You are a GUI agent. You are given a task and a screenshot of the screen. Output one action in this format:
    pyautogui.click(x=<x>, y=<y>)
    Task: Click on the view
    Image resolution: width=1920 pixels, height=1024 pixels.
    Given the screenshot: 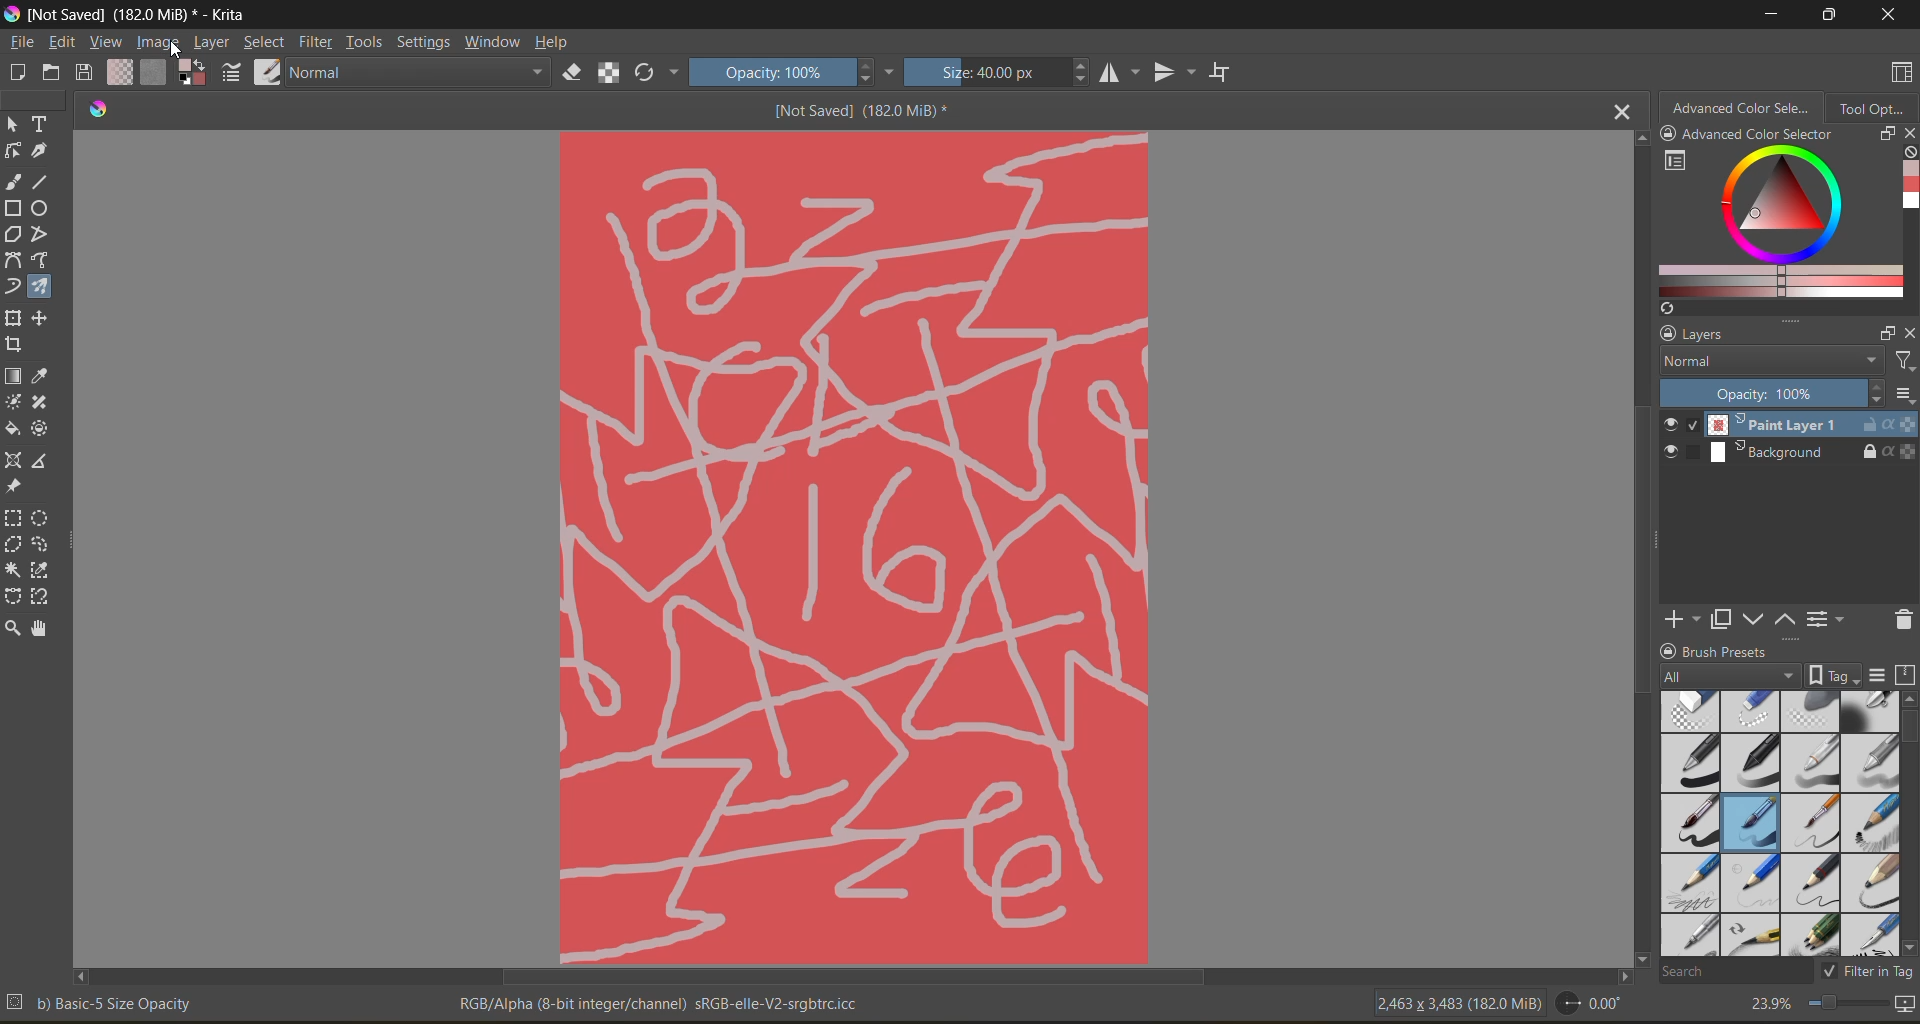 What is the action you would take?
    pyautogui.click(x=105, y=43)
    